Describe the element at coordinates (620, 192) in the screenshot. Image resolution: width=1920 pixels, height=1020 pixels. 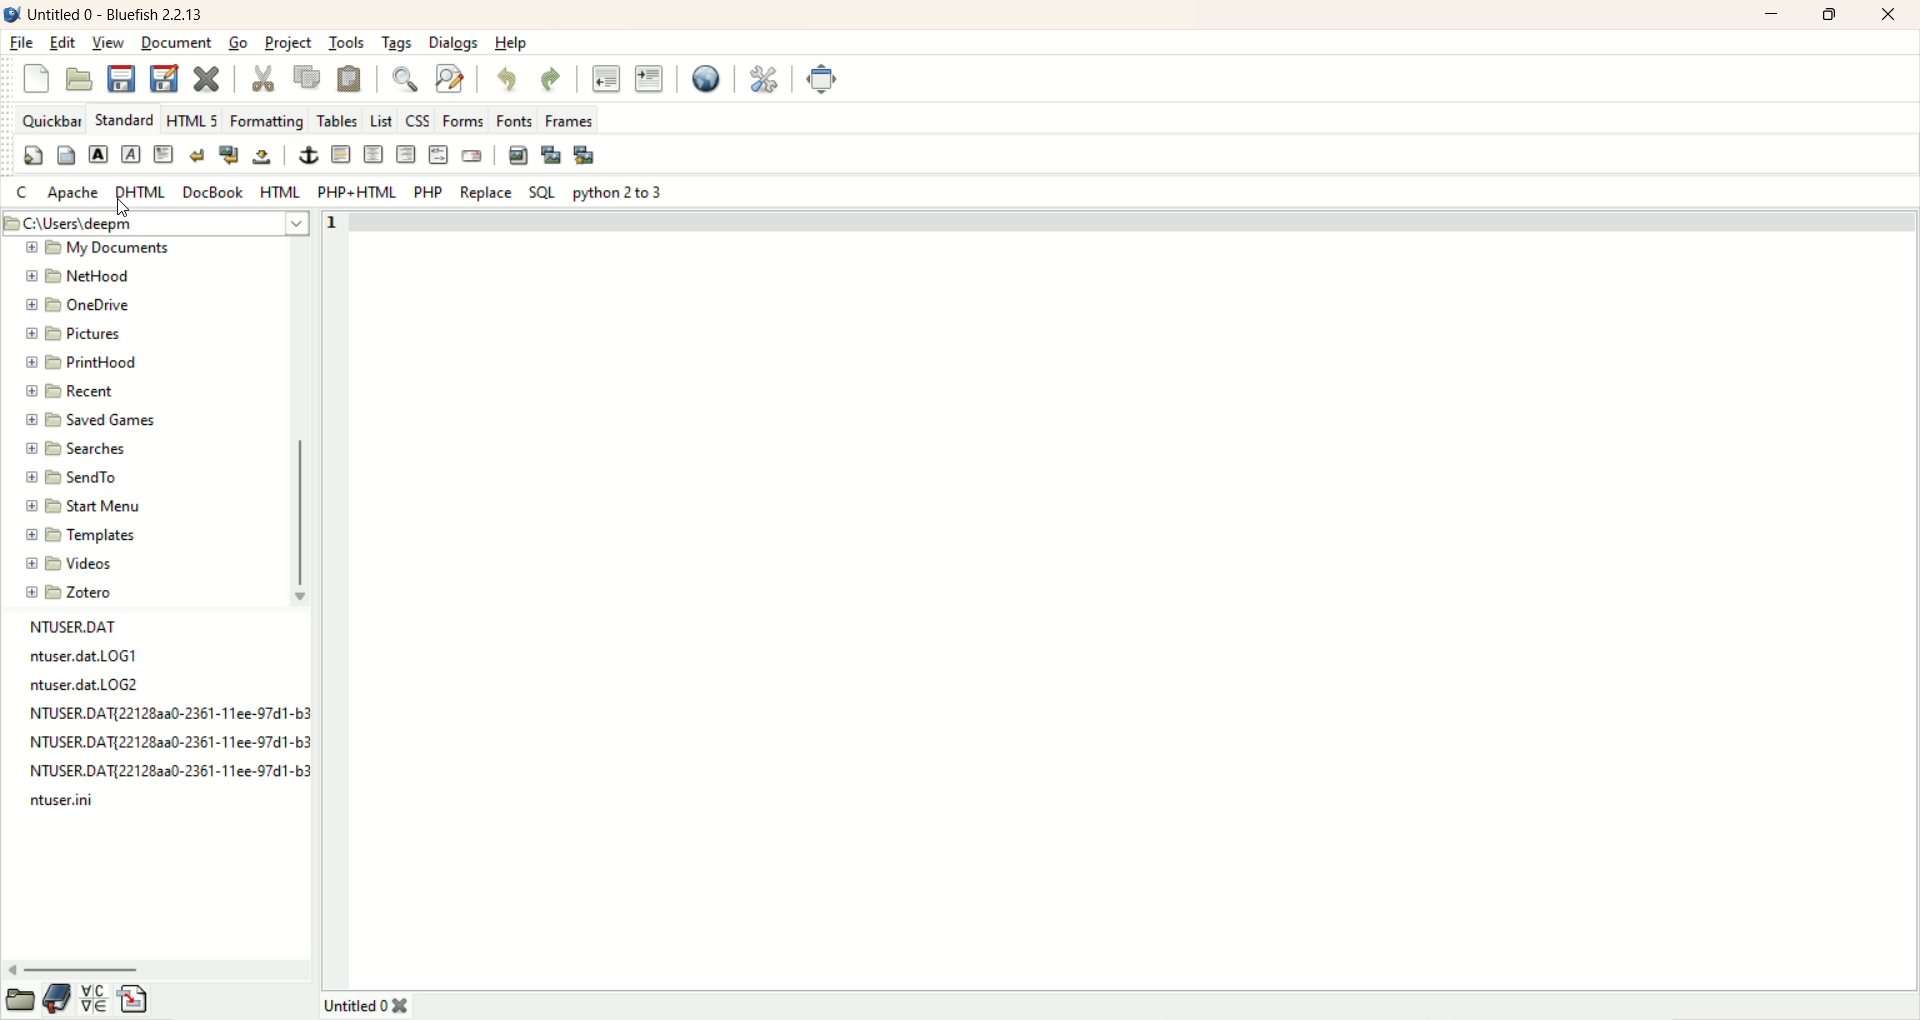
I see `python 2 to 3` at that location.